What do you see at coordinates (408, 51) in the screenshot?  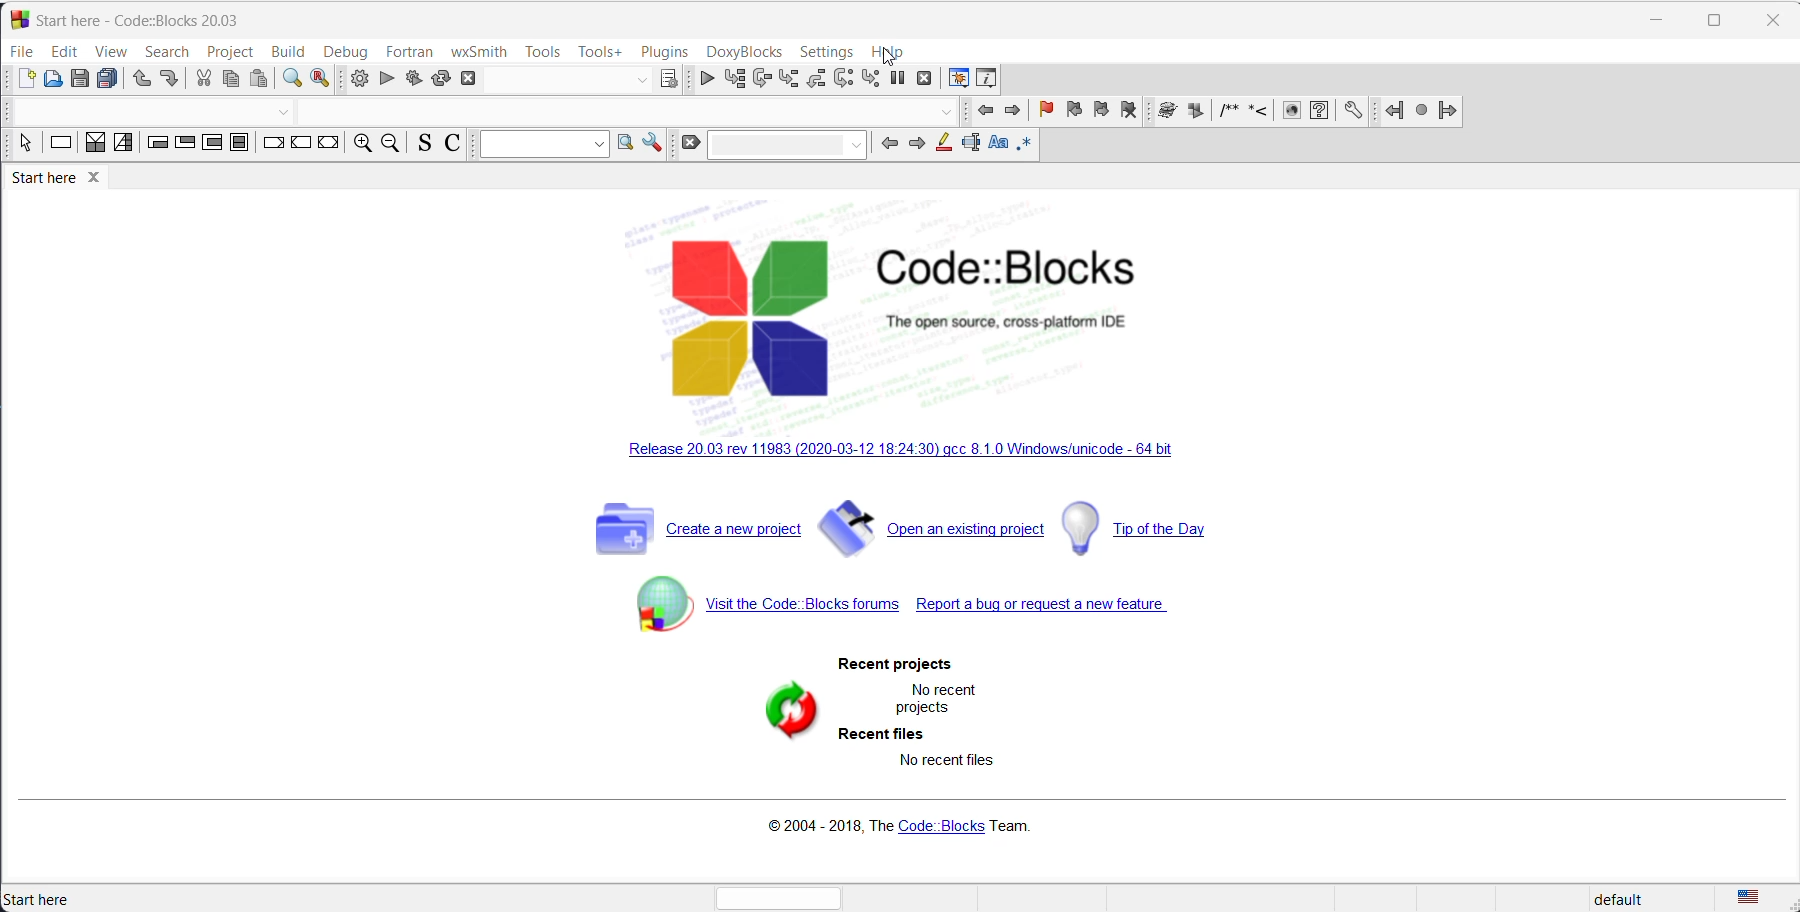 I see `fortran` at bounding box center [408, 51].